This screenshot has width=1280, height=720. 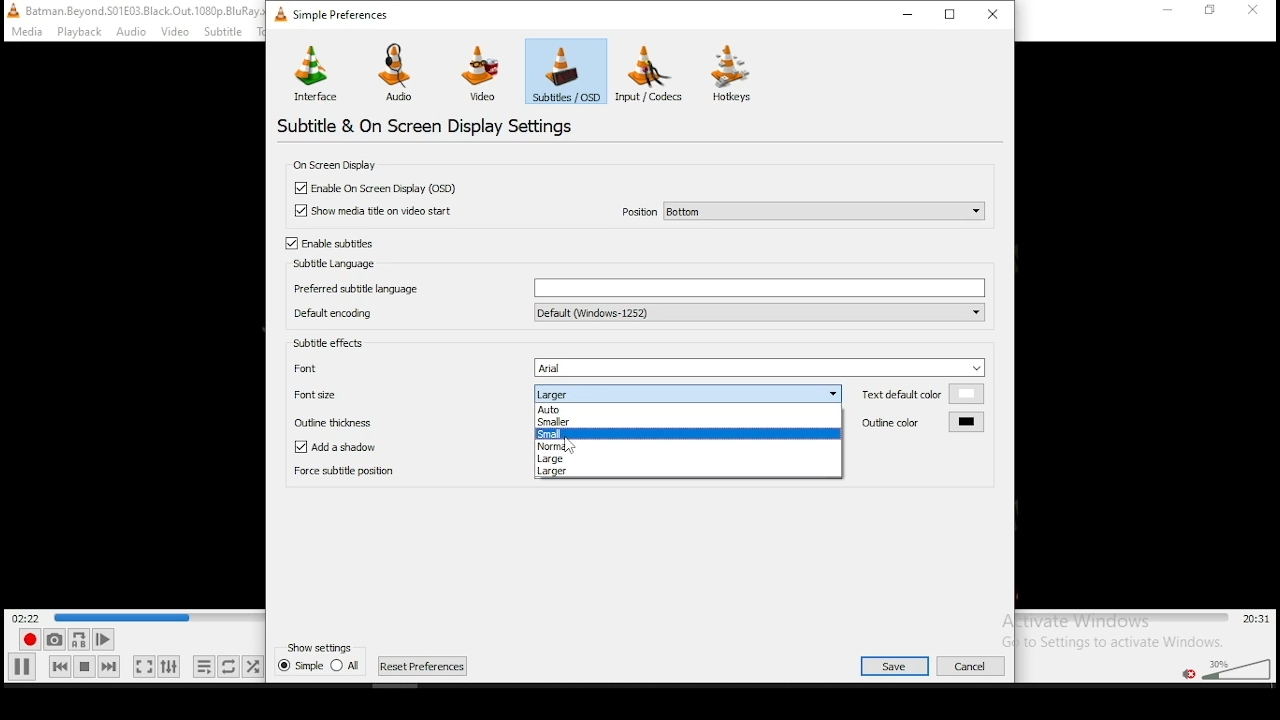 What do you see at coordinates (320, 646) in the screenshot?
I see `` at bounding box center [320, 646].